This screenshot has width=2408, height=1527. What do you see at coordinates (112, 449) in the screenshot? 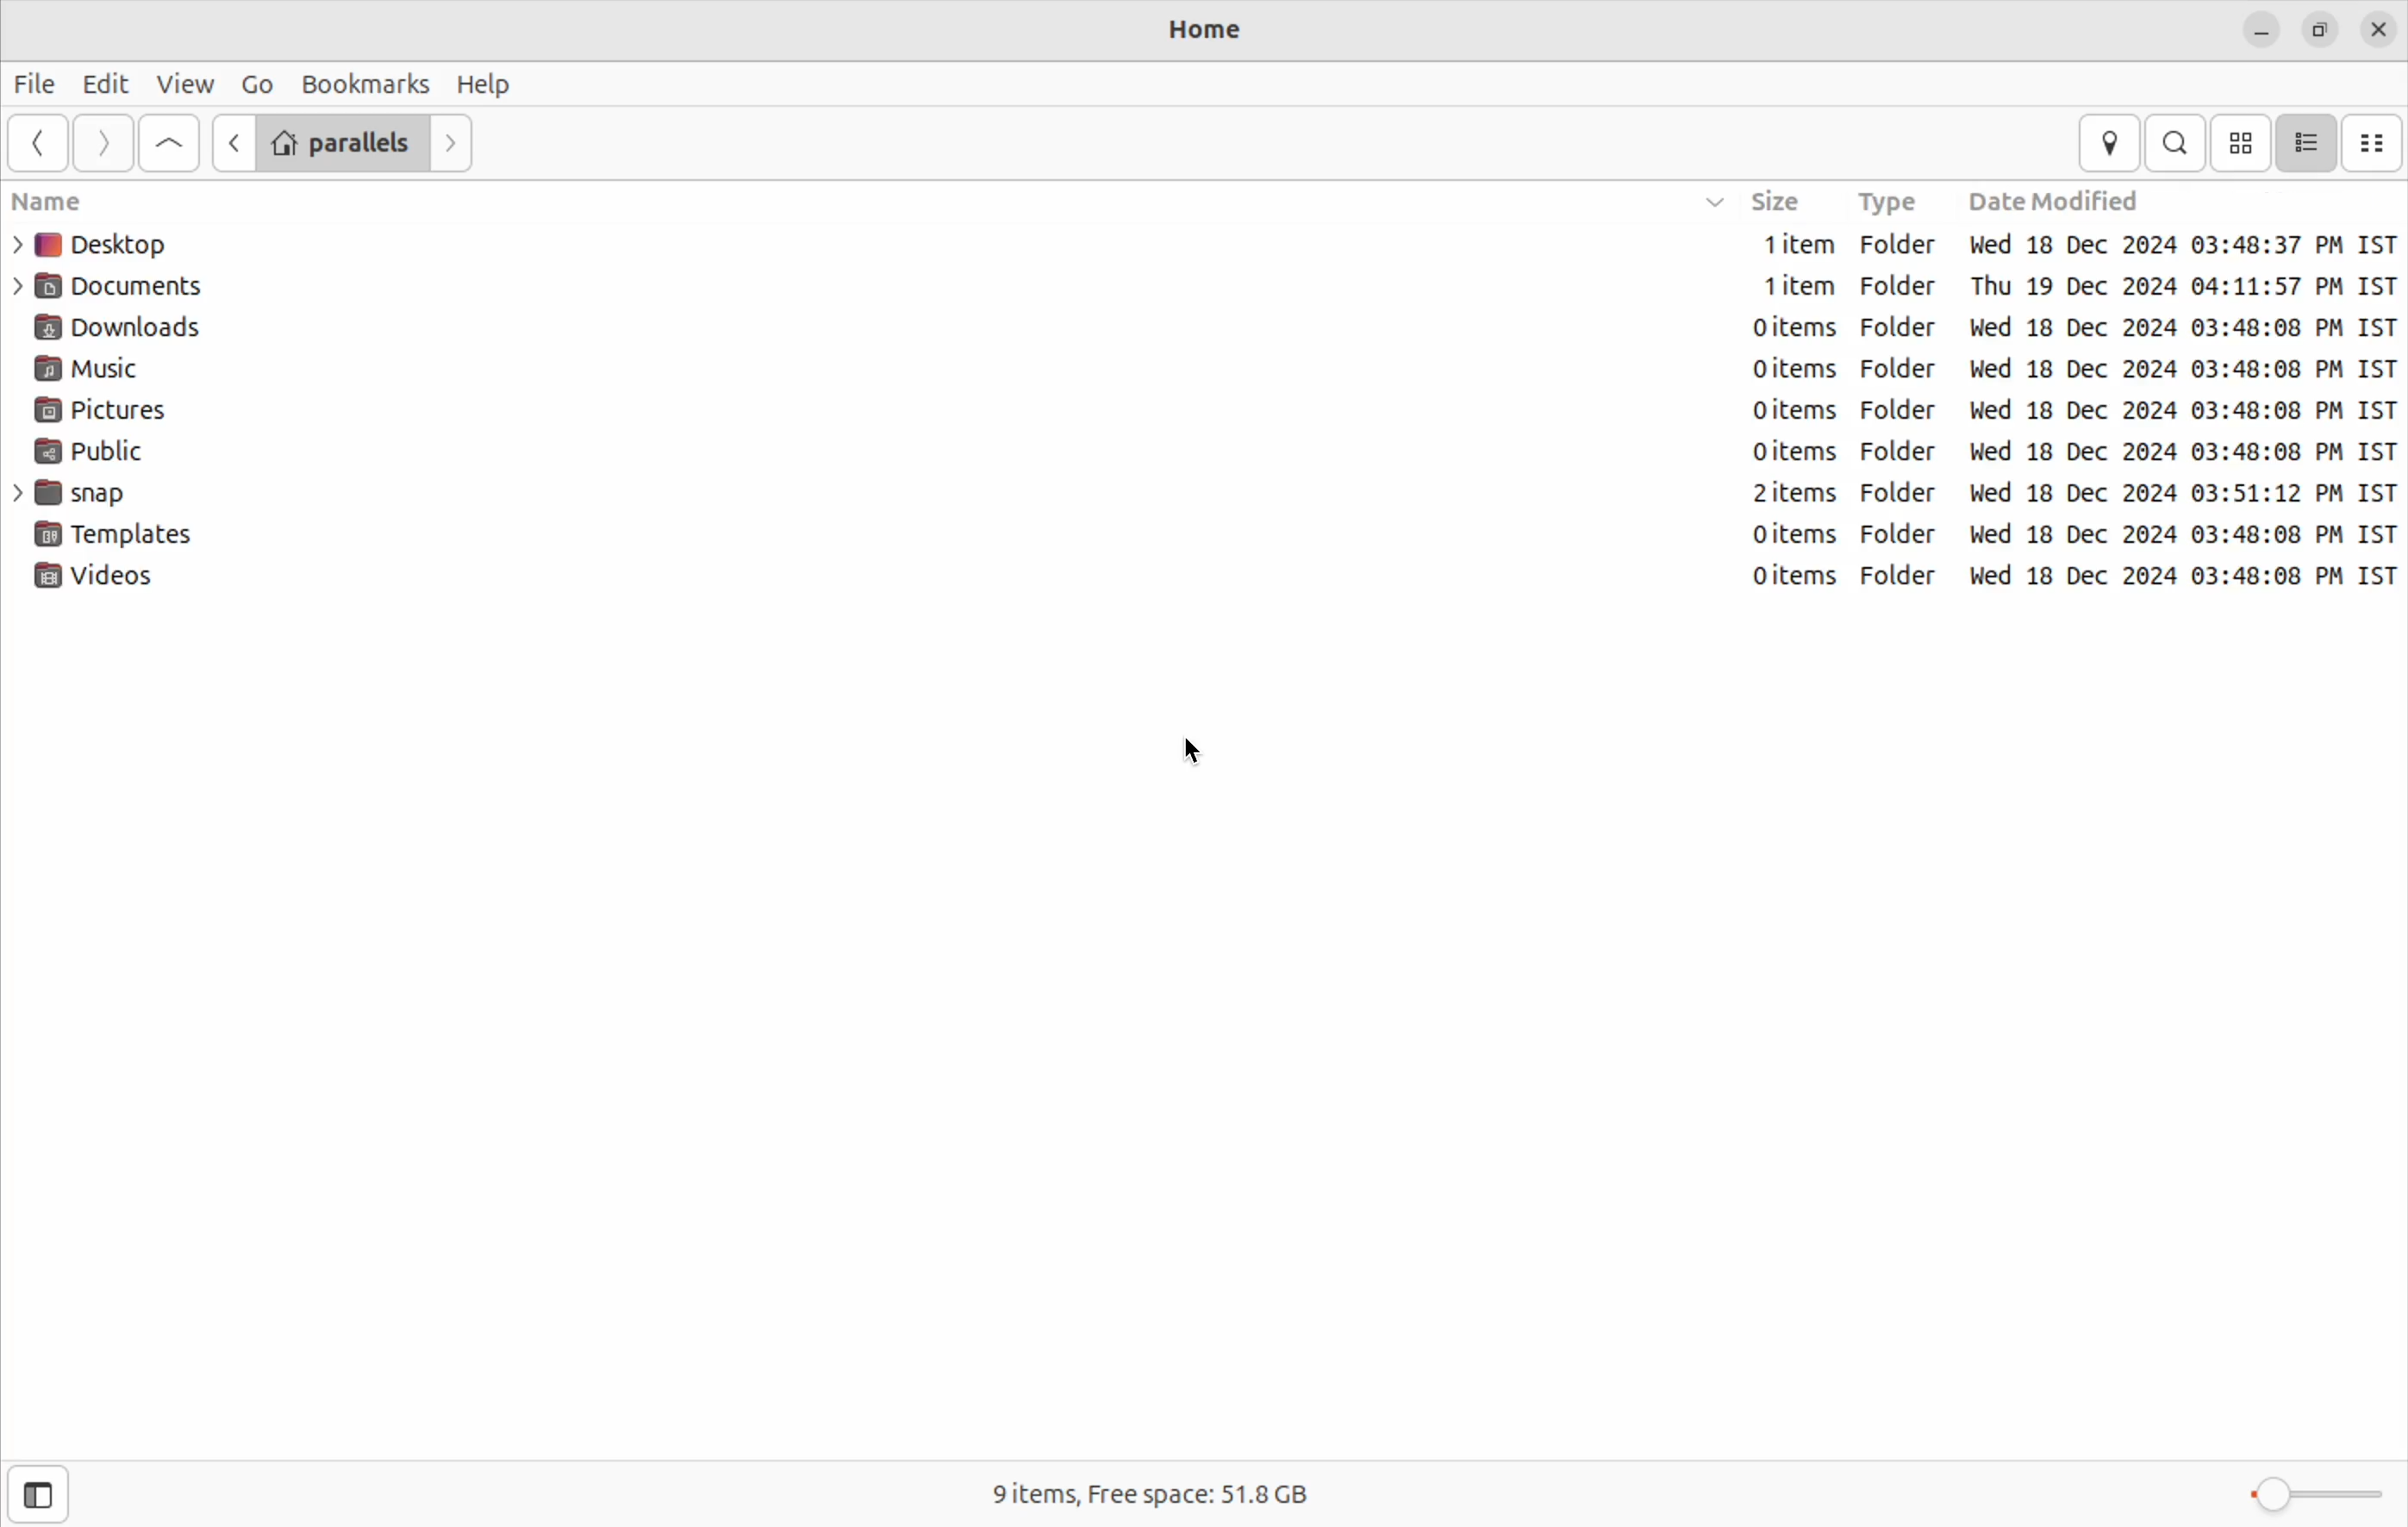
I see `Public` at bounding box center [112, 449].